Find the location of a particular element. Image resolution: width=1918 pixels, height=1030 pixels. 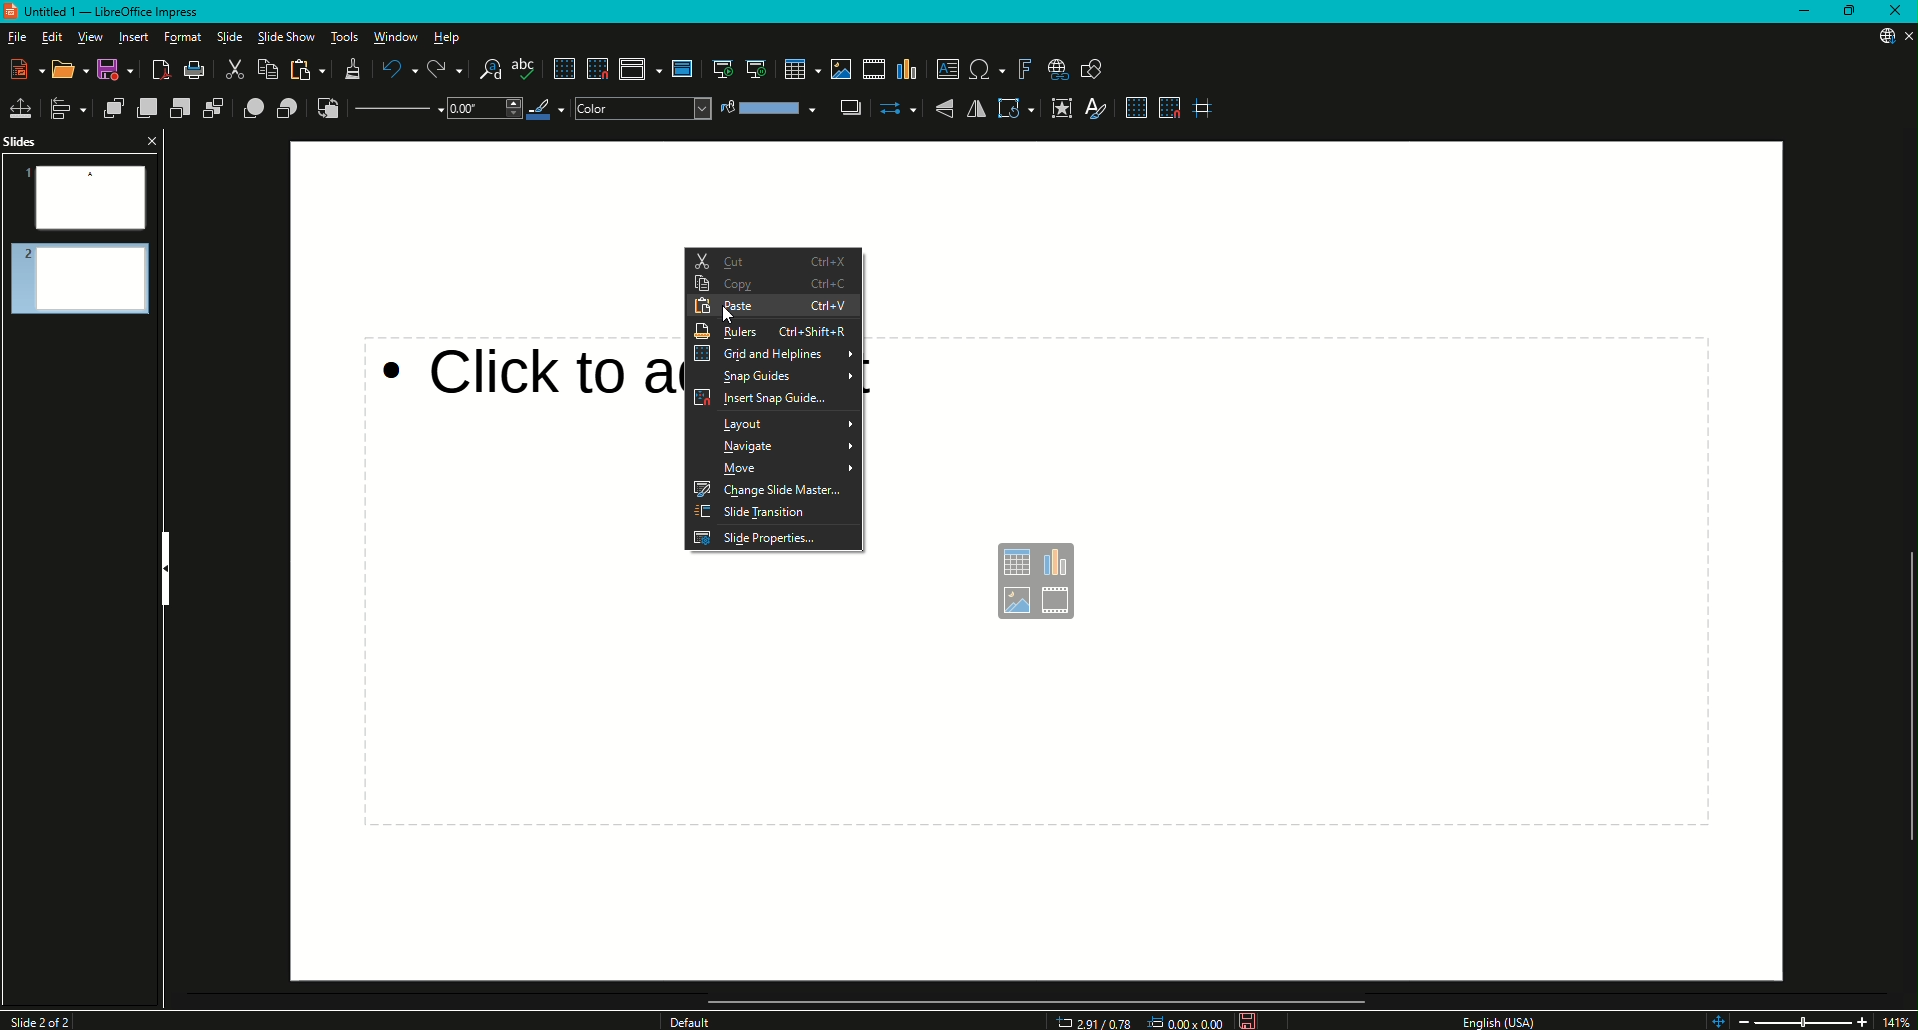

Close Presentation is located at coordinates (1904, 36).